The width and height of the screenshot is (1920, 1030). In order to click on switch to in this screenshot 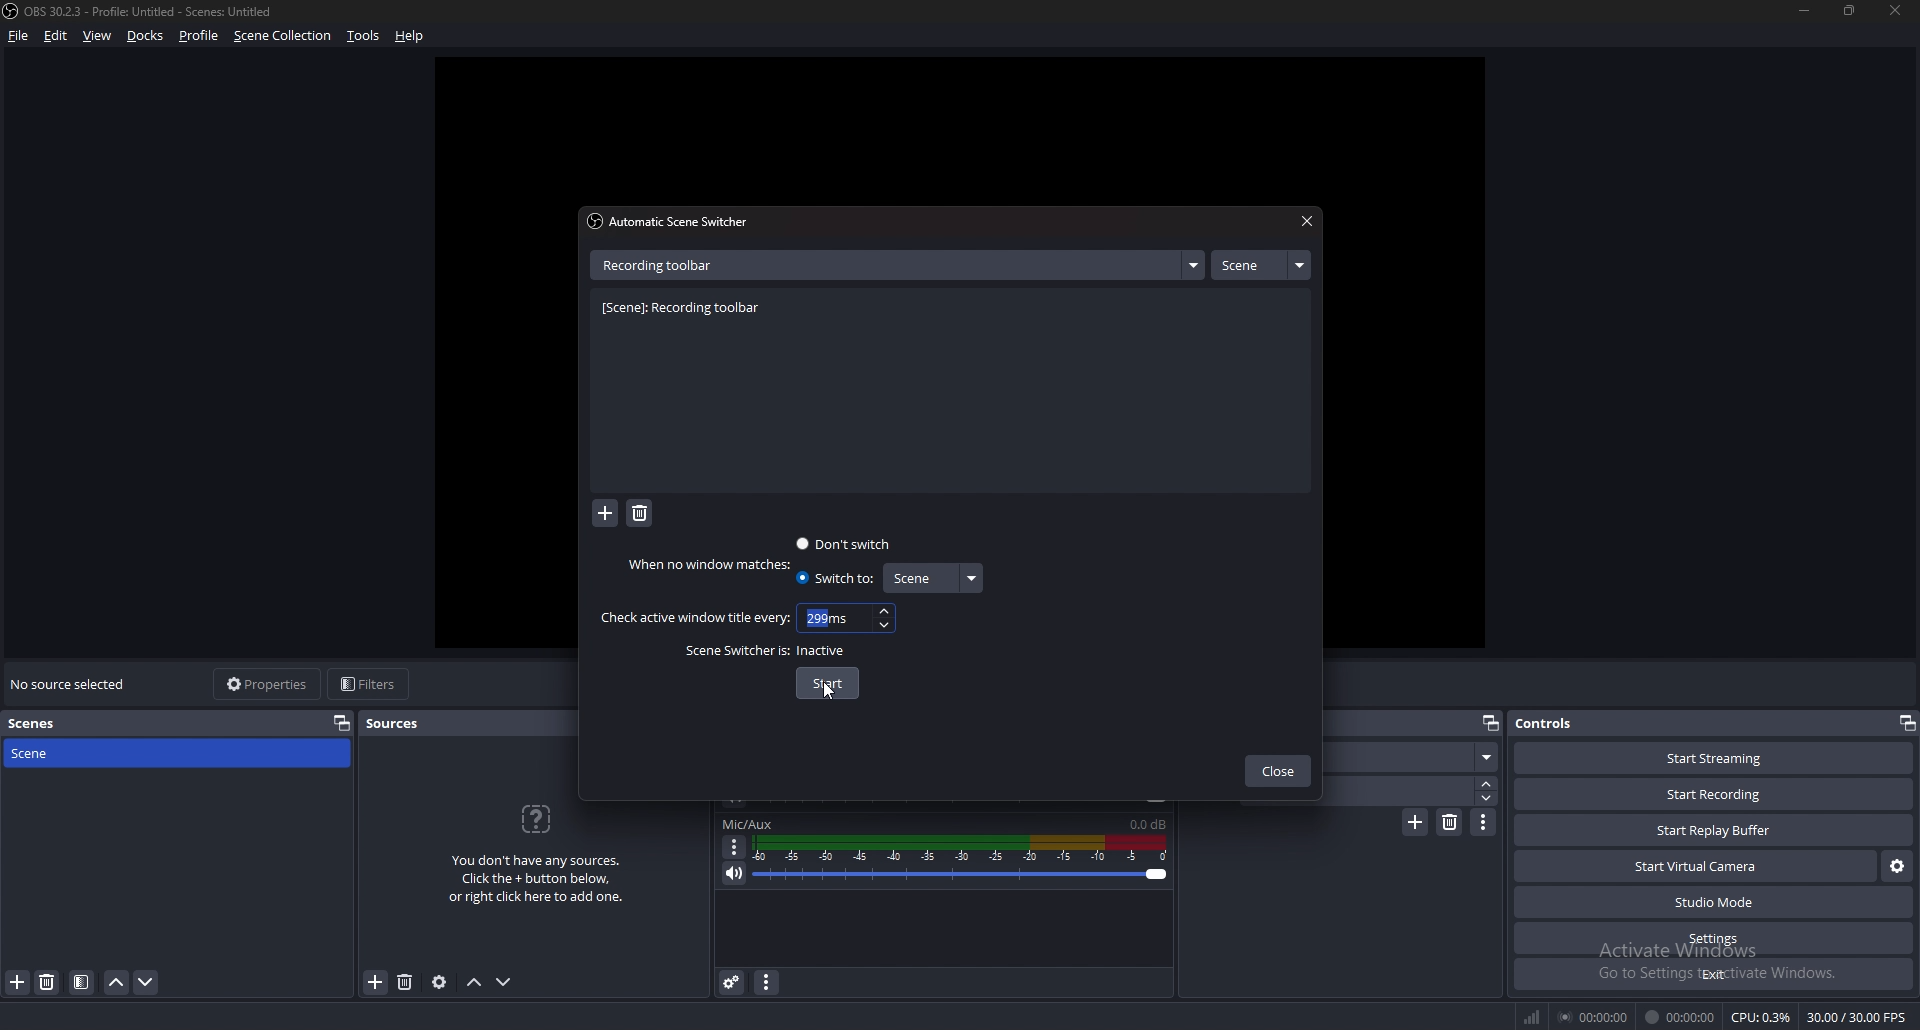, I will do `click(834, 578)`.